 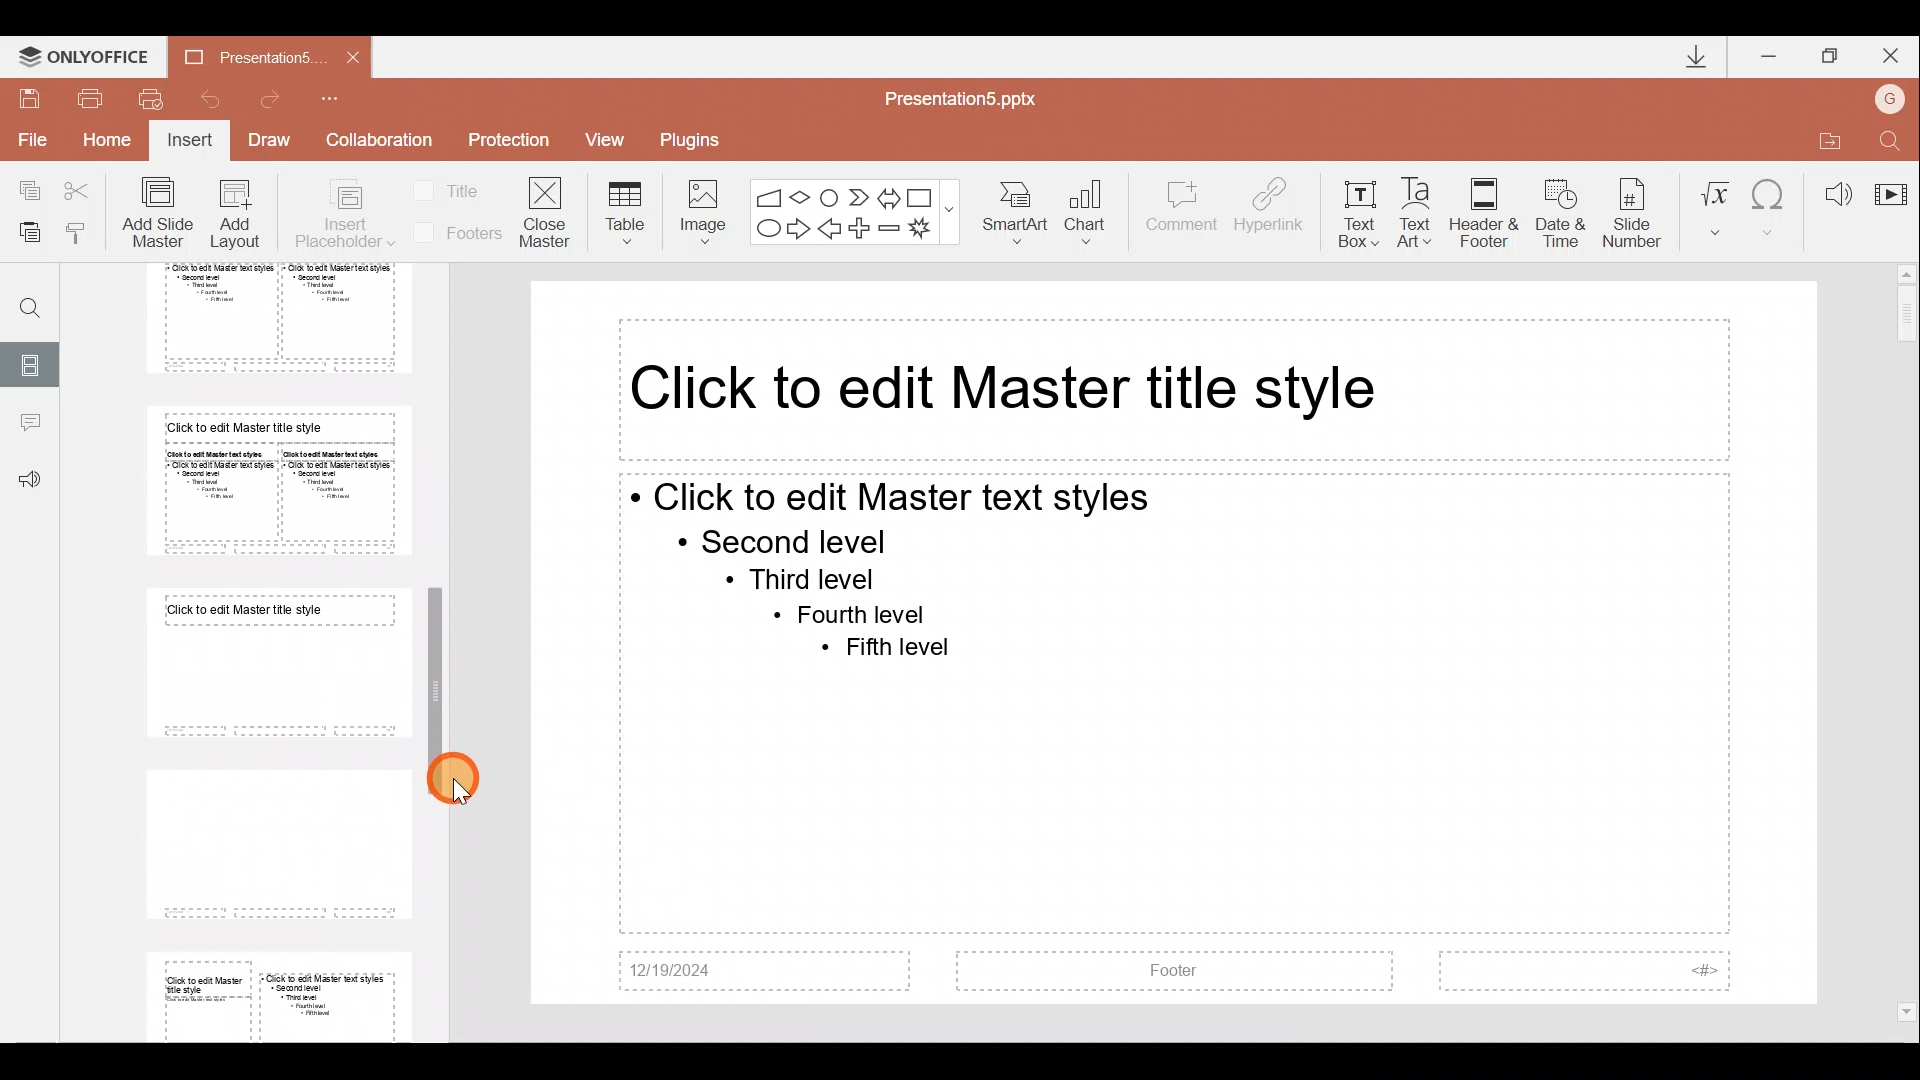 What do you see at coordinates (697, 208) in the screenshot?
I see `Image` at bounding box center [697, 208].